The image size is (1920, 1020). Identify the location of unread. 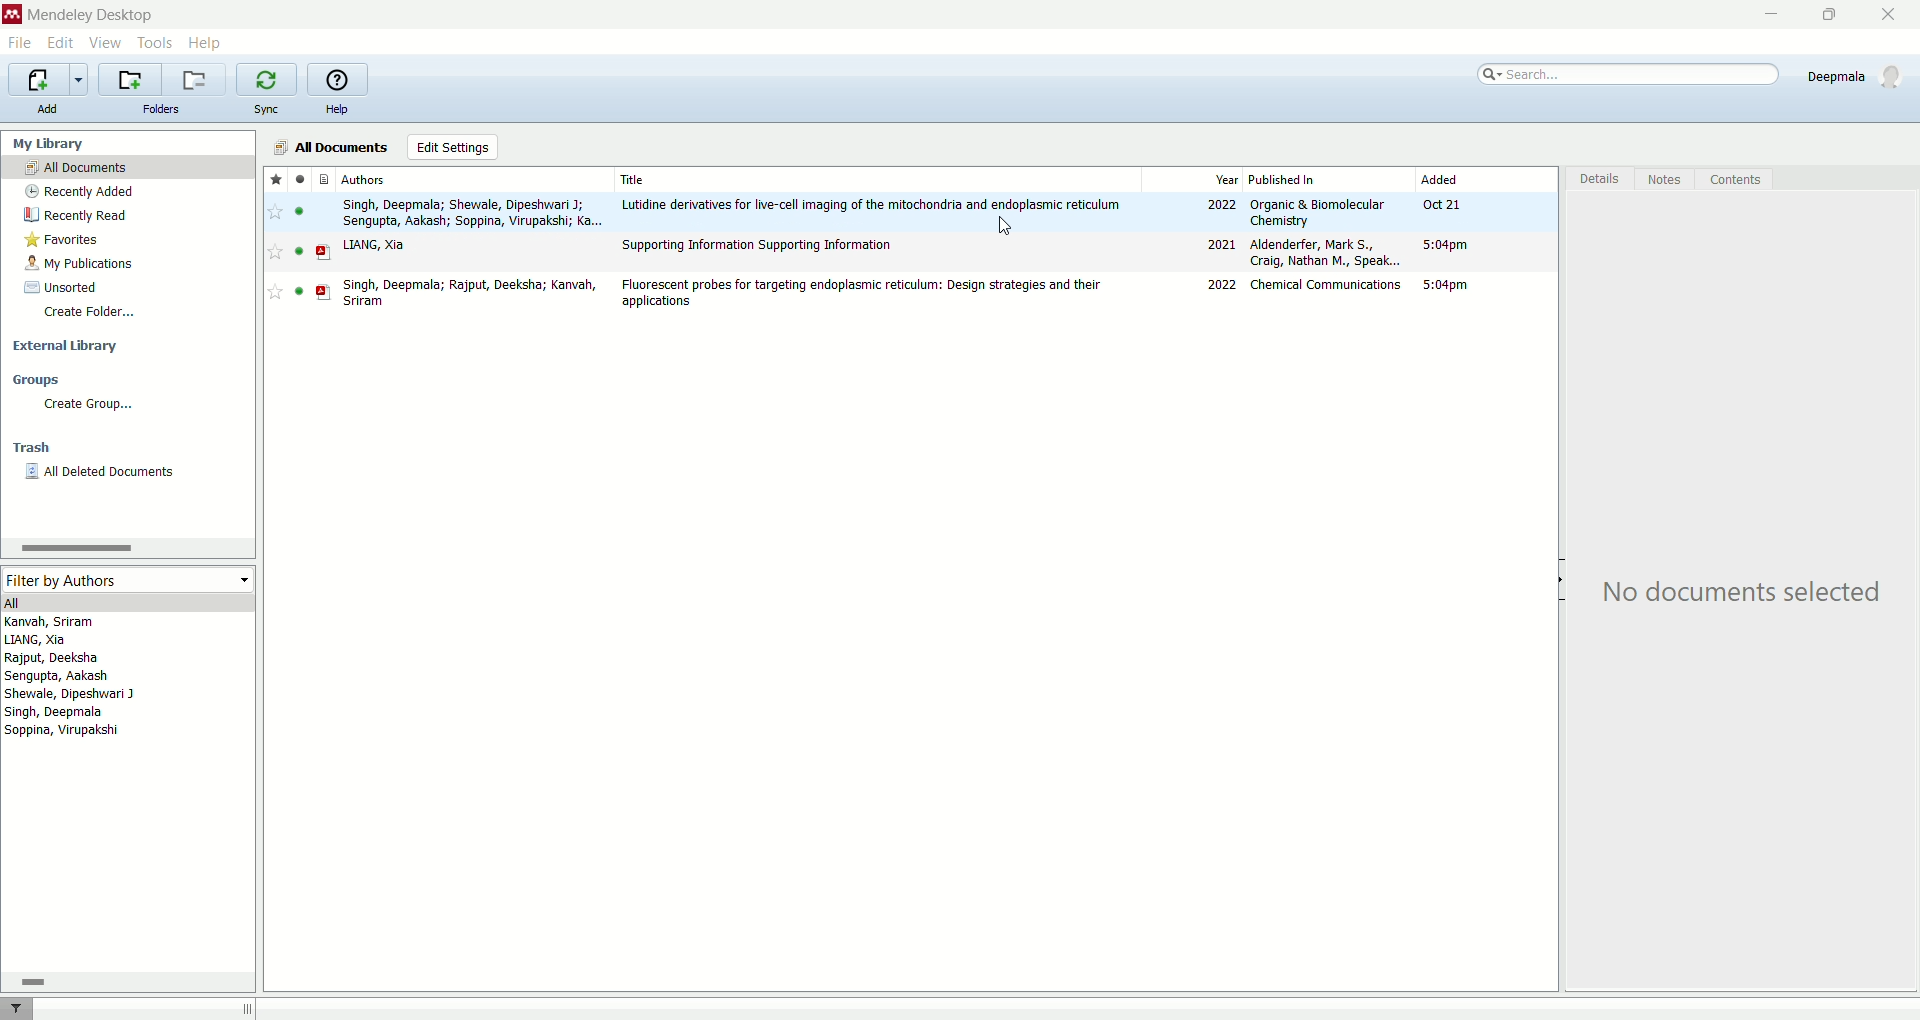
(299, 291).